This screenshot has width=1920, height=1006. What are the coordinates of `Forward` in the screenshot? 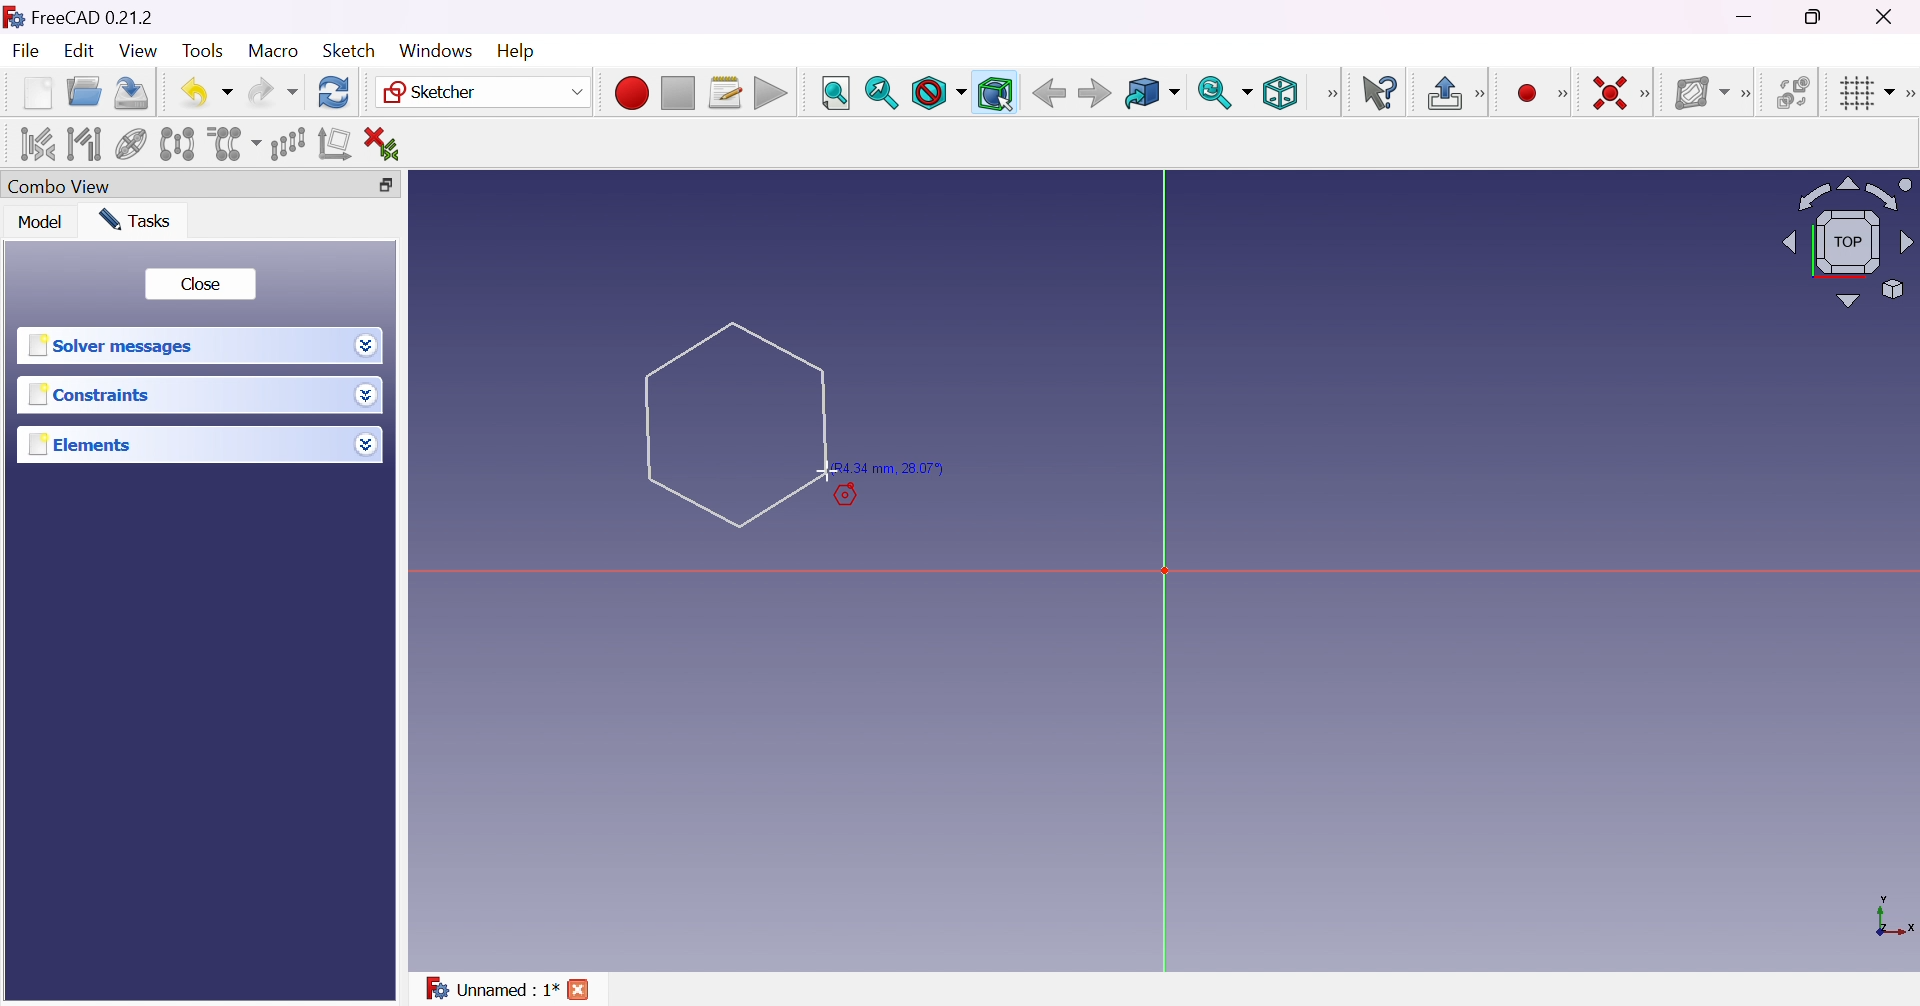 It's located at (1096, 92).